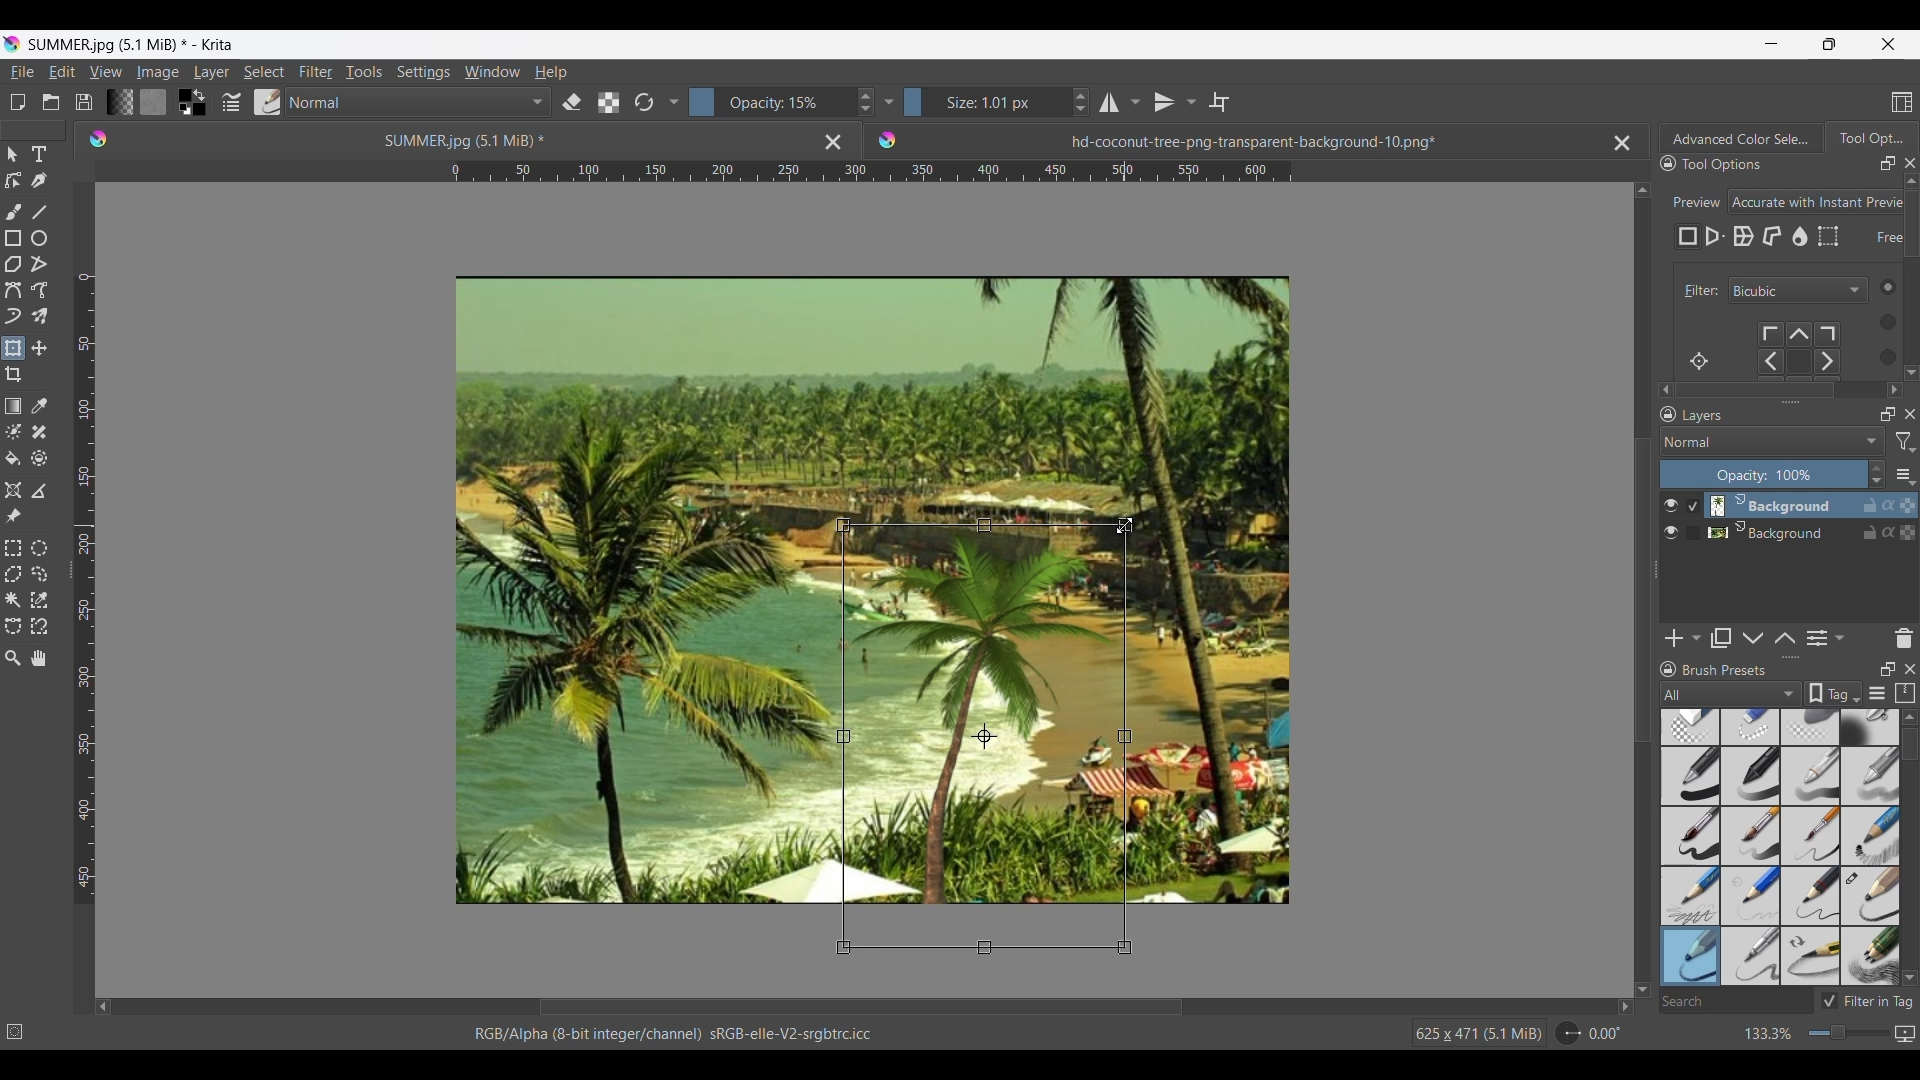 This screenshot has width=1920, height=1080. I want to click on Mouse moved transform tool selection, so click(1125, 525).